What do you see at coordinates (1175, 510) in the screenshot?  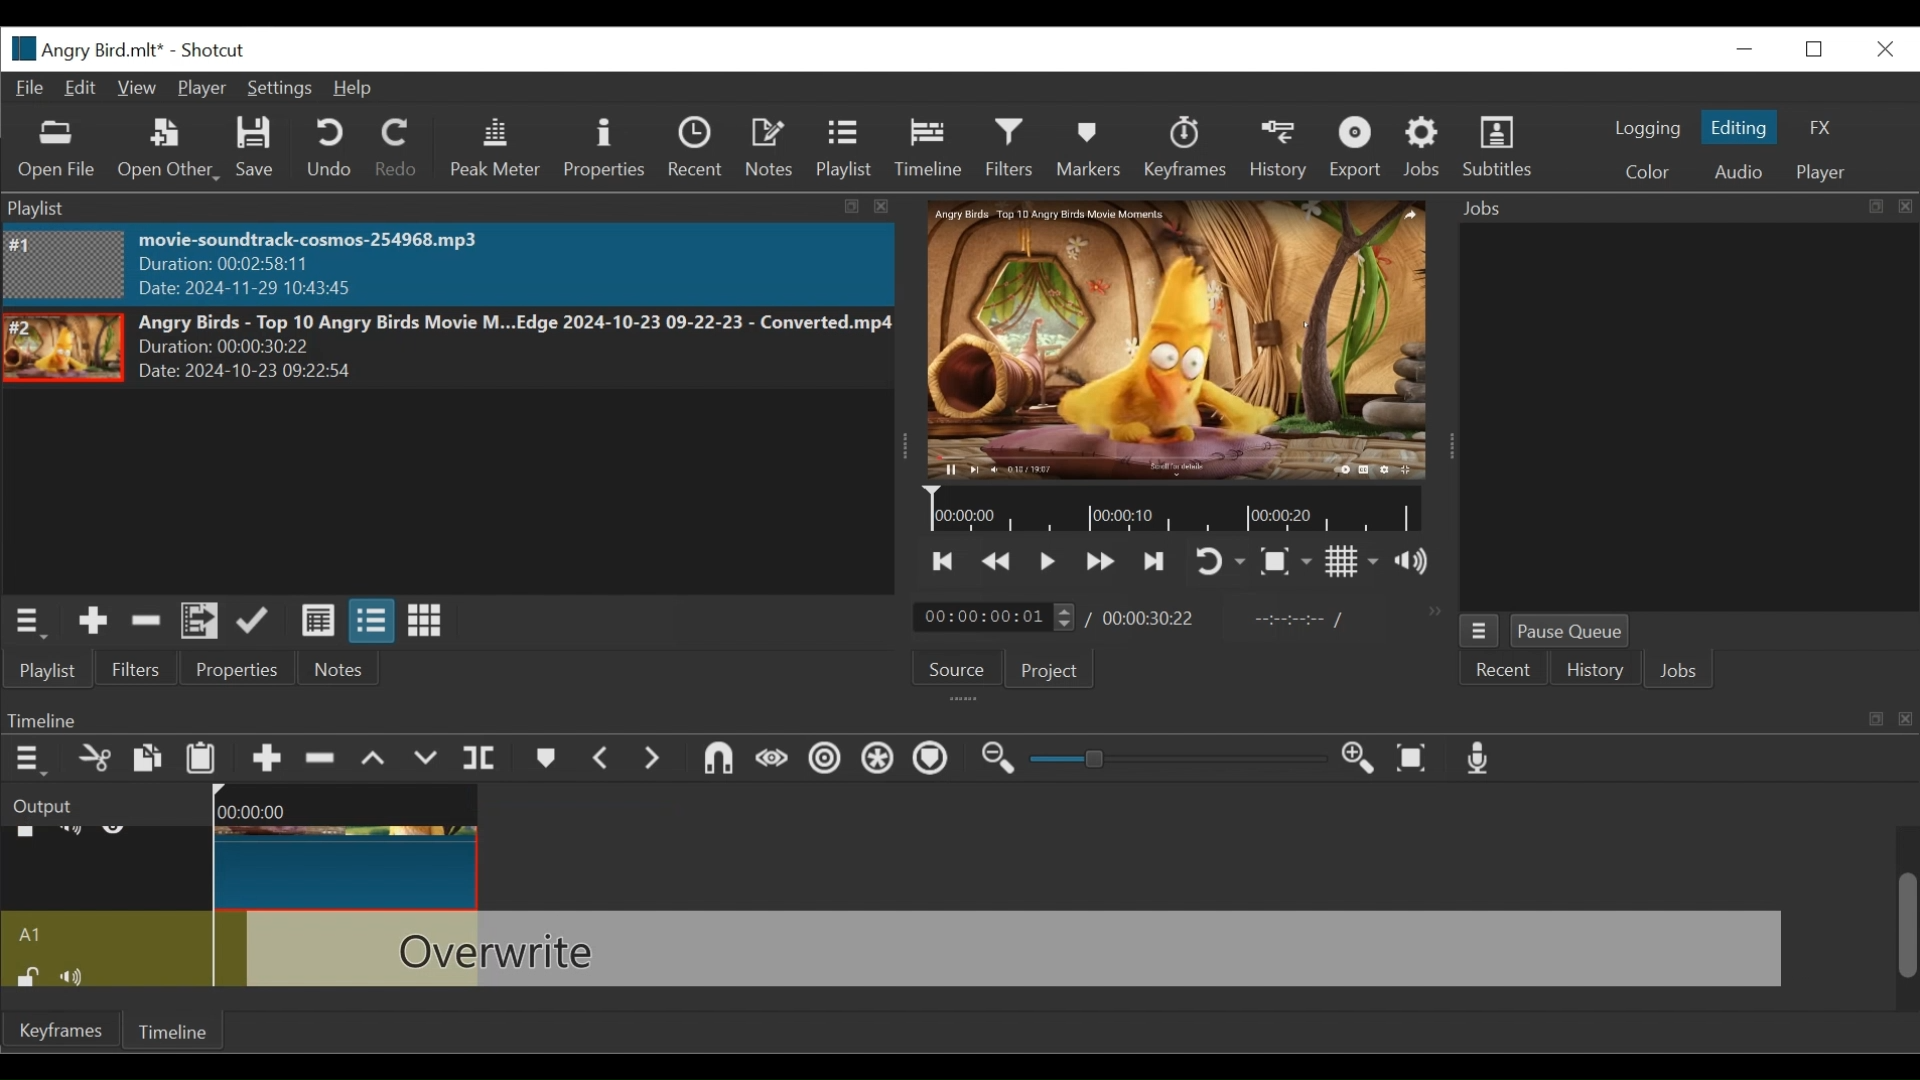 I see `Timeline` at bounding box center [1175, 510].